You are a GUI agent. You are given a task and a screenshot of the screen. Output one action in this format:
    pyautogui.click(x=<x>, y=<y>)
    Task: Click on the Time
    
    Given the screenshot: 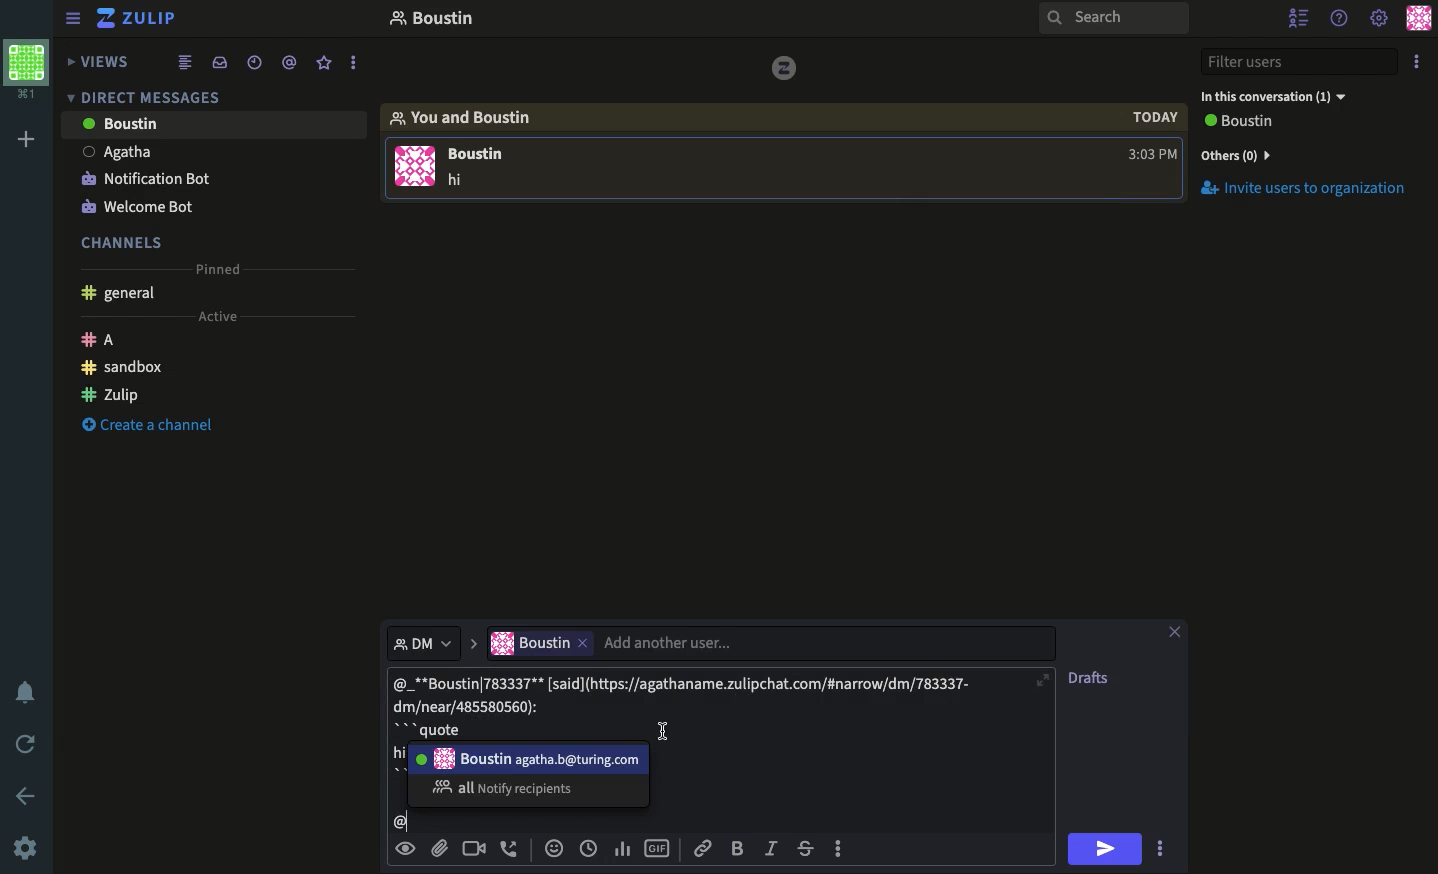 What is the action you would take?
    pyautogui.click(x=589, y=848)
    